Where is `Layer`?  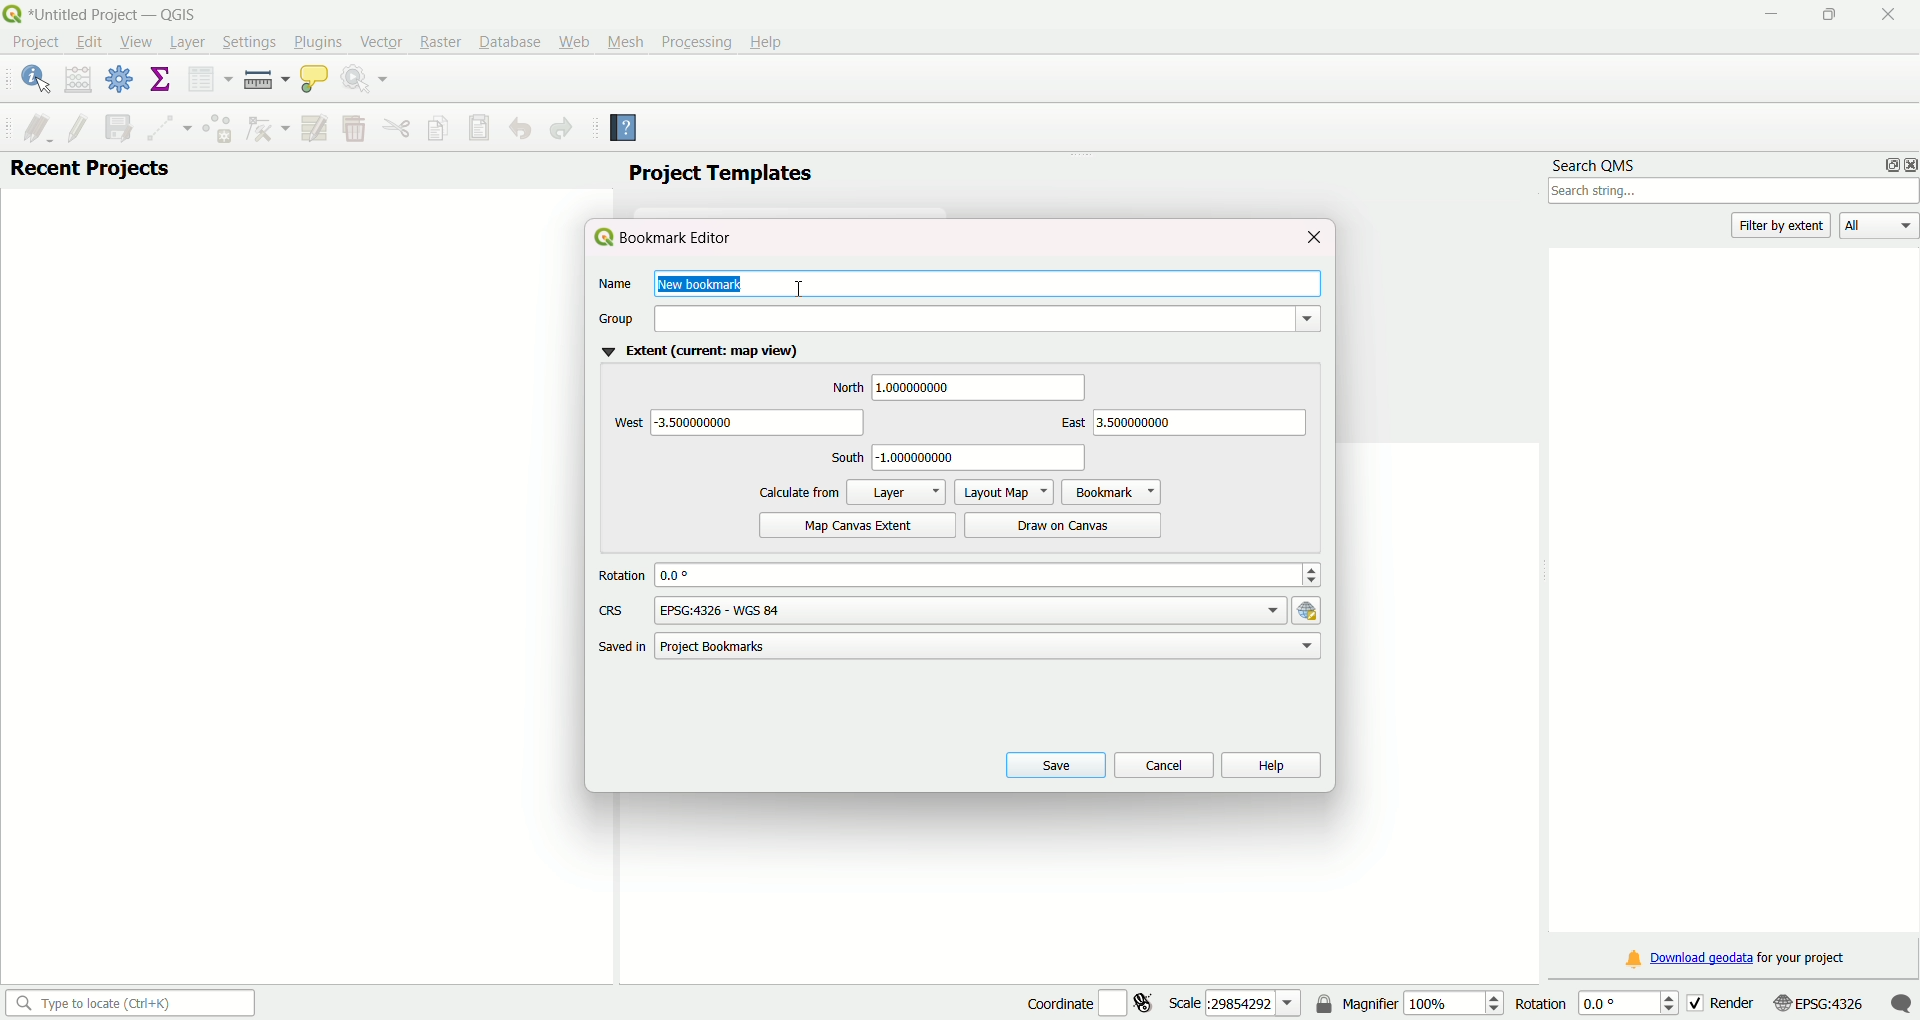 Layer is located at coordinates (186, 43).